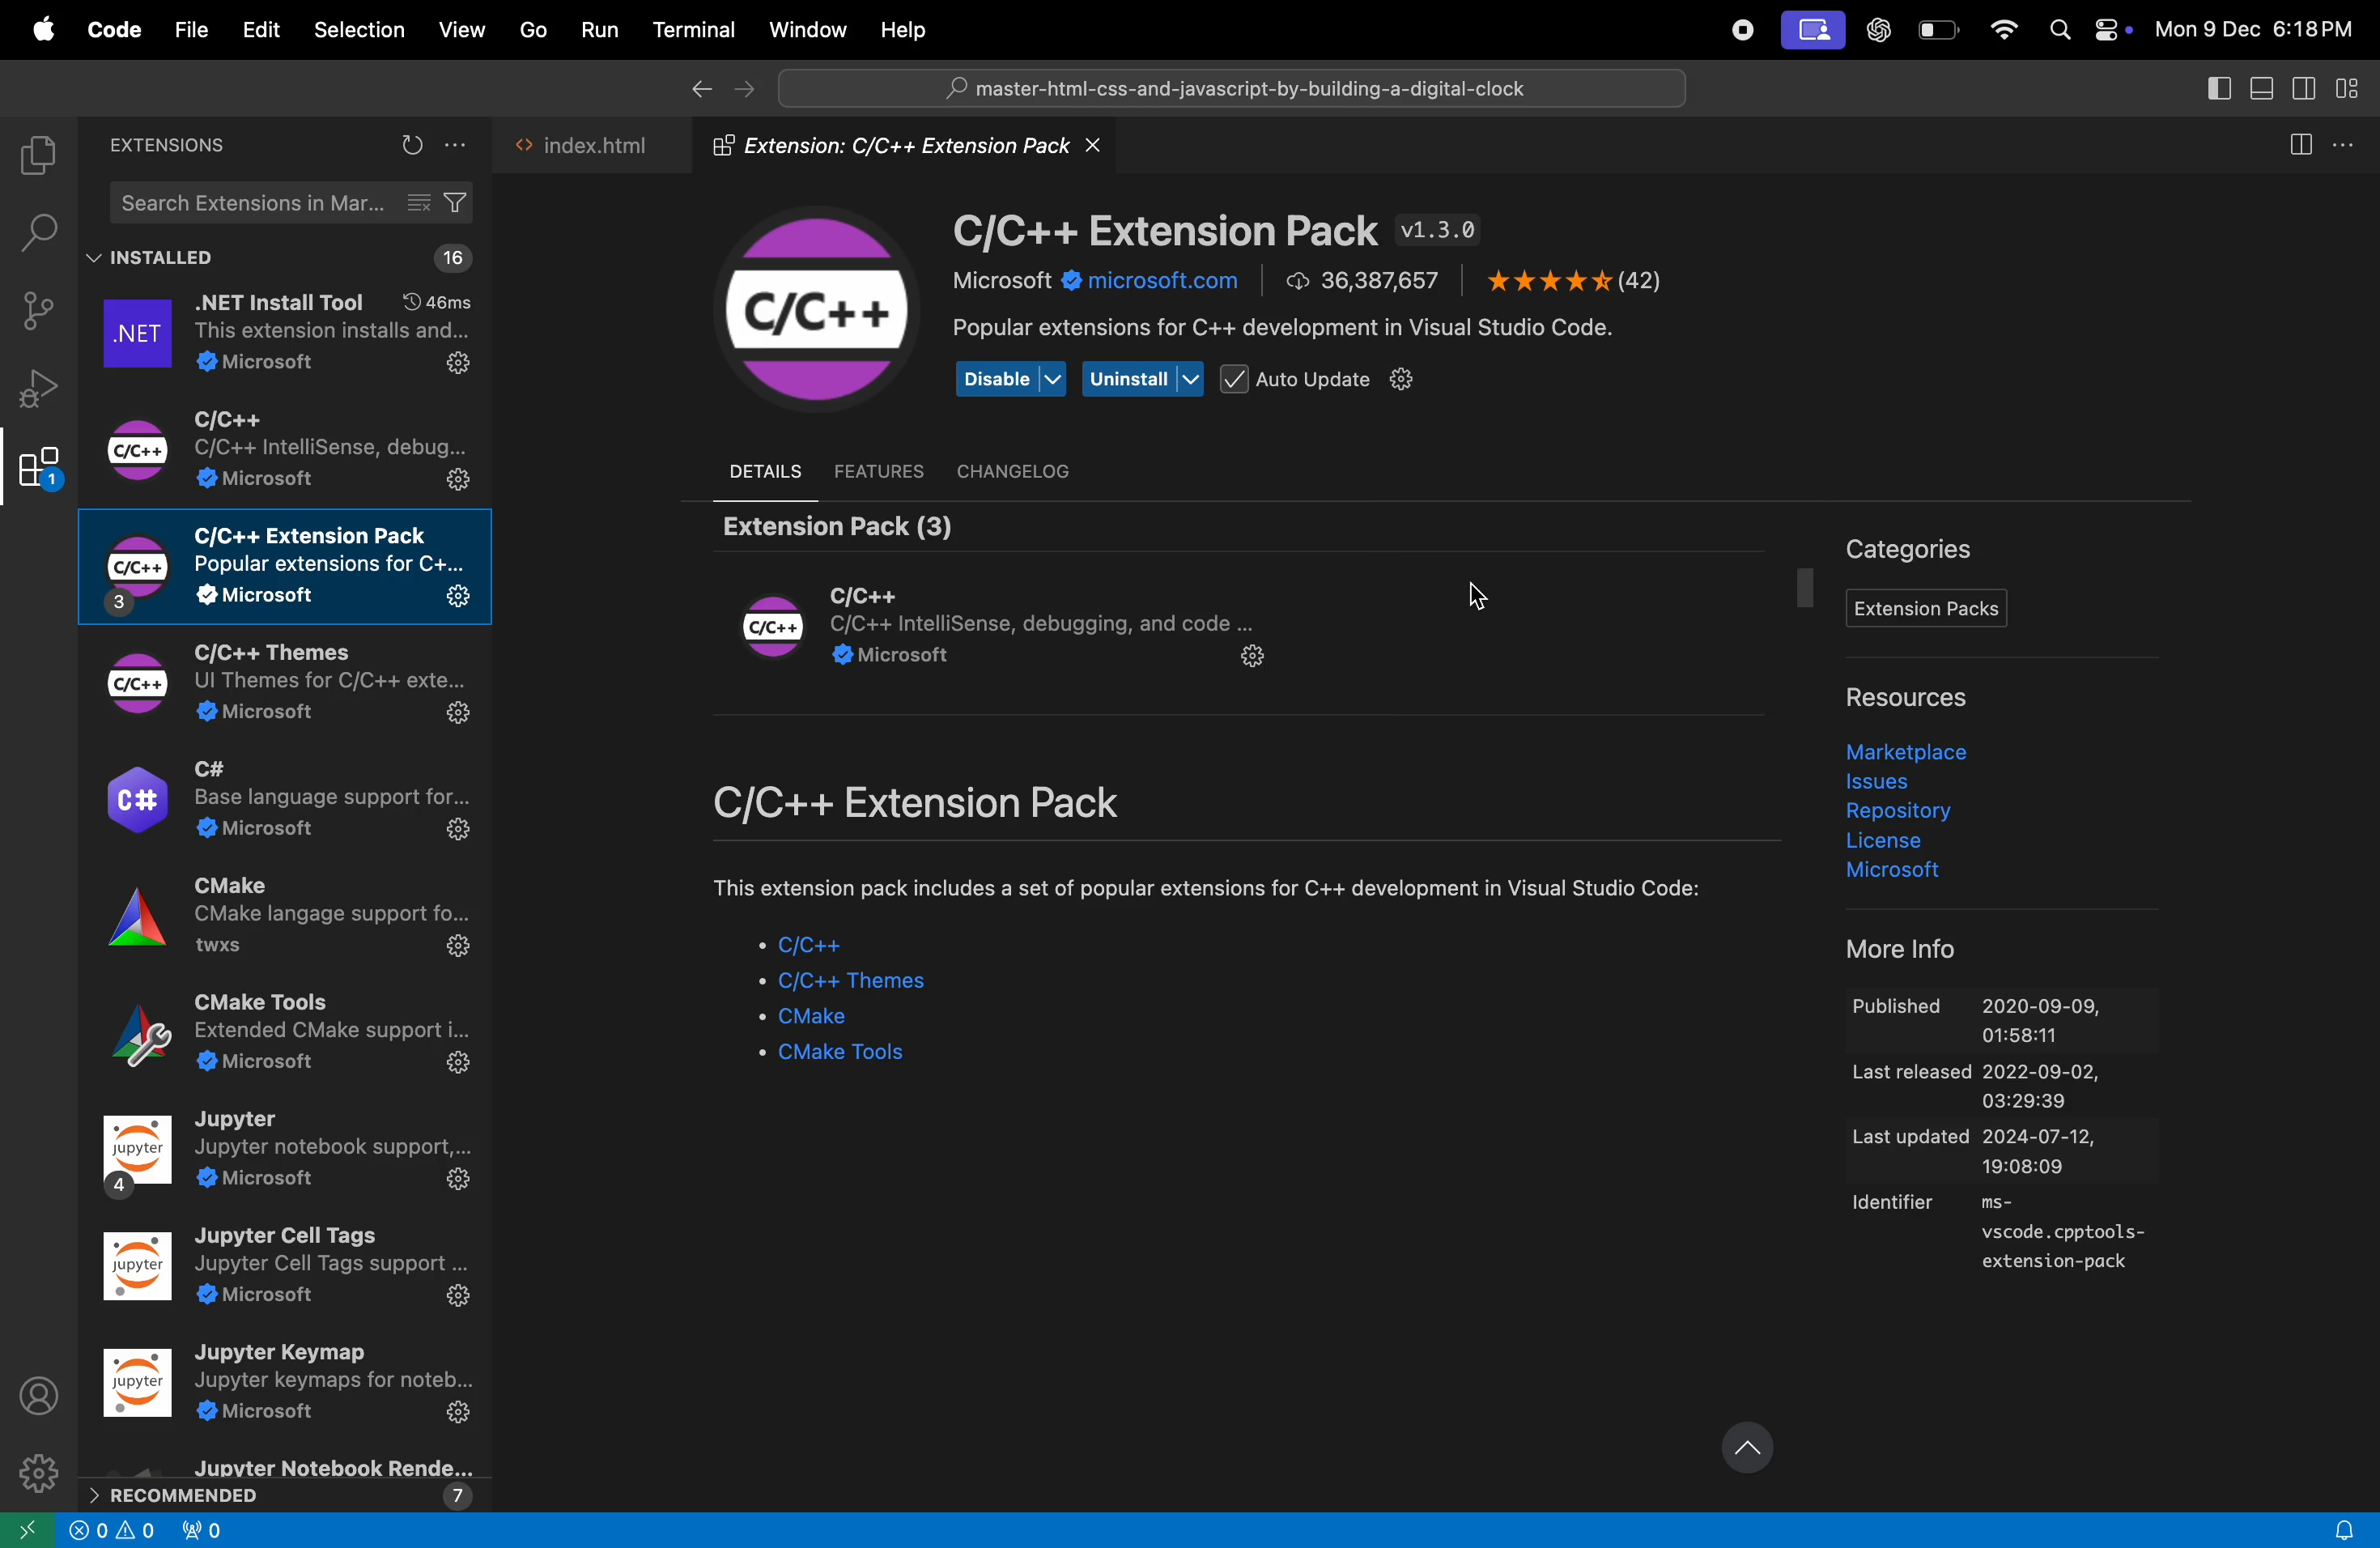  What do you see at coordinates (1232, 86) in the screenshot?
I see `search bar` at bounding box center [1232, 86].